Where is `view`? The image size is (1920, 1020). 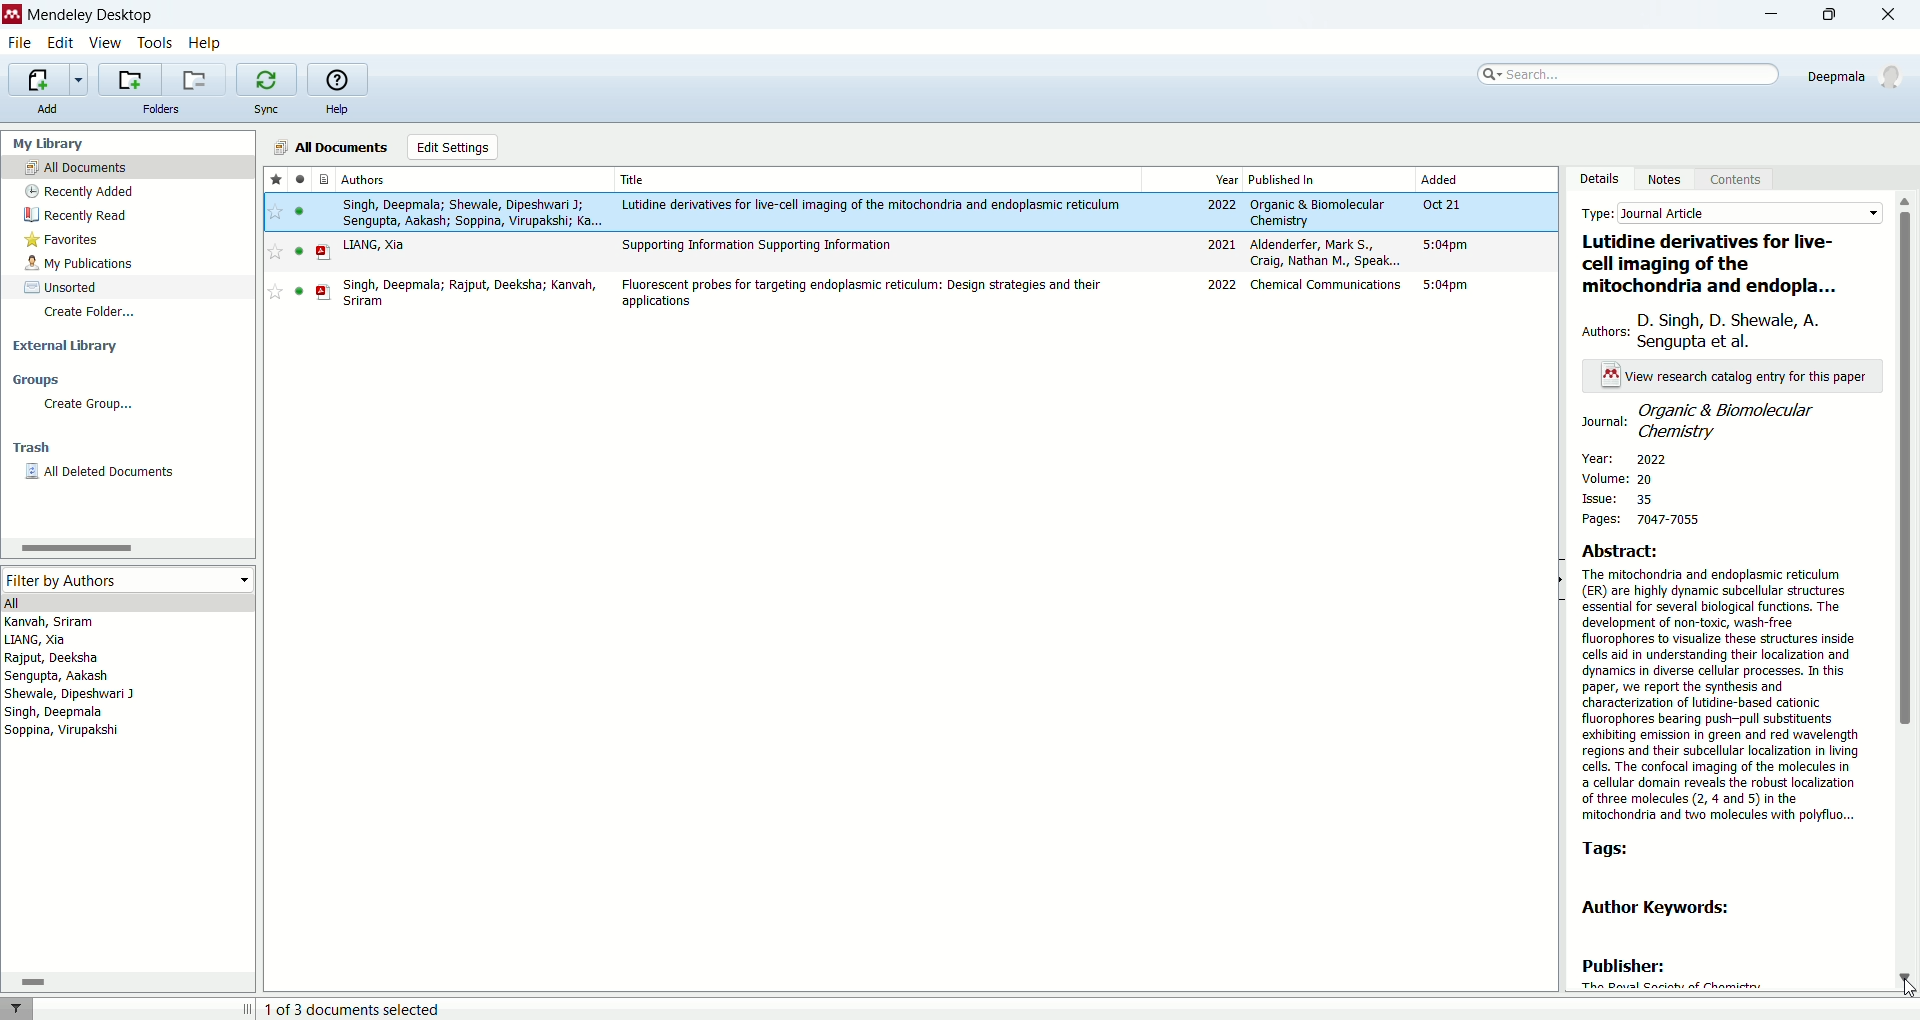
view is located at coordinates (103, 43).